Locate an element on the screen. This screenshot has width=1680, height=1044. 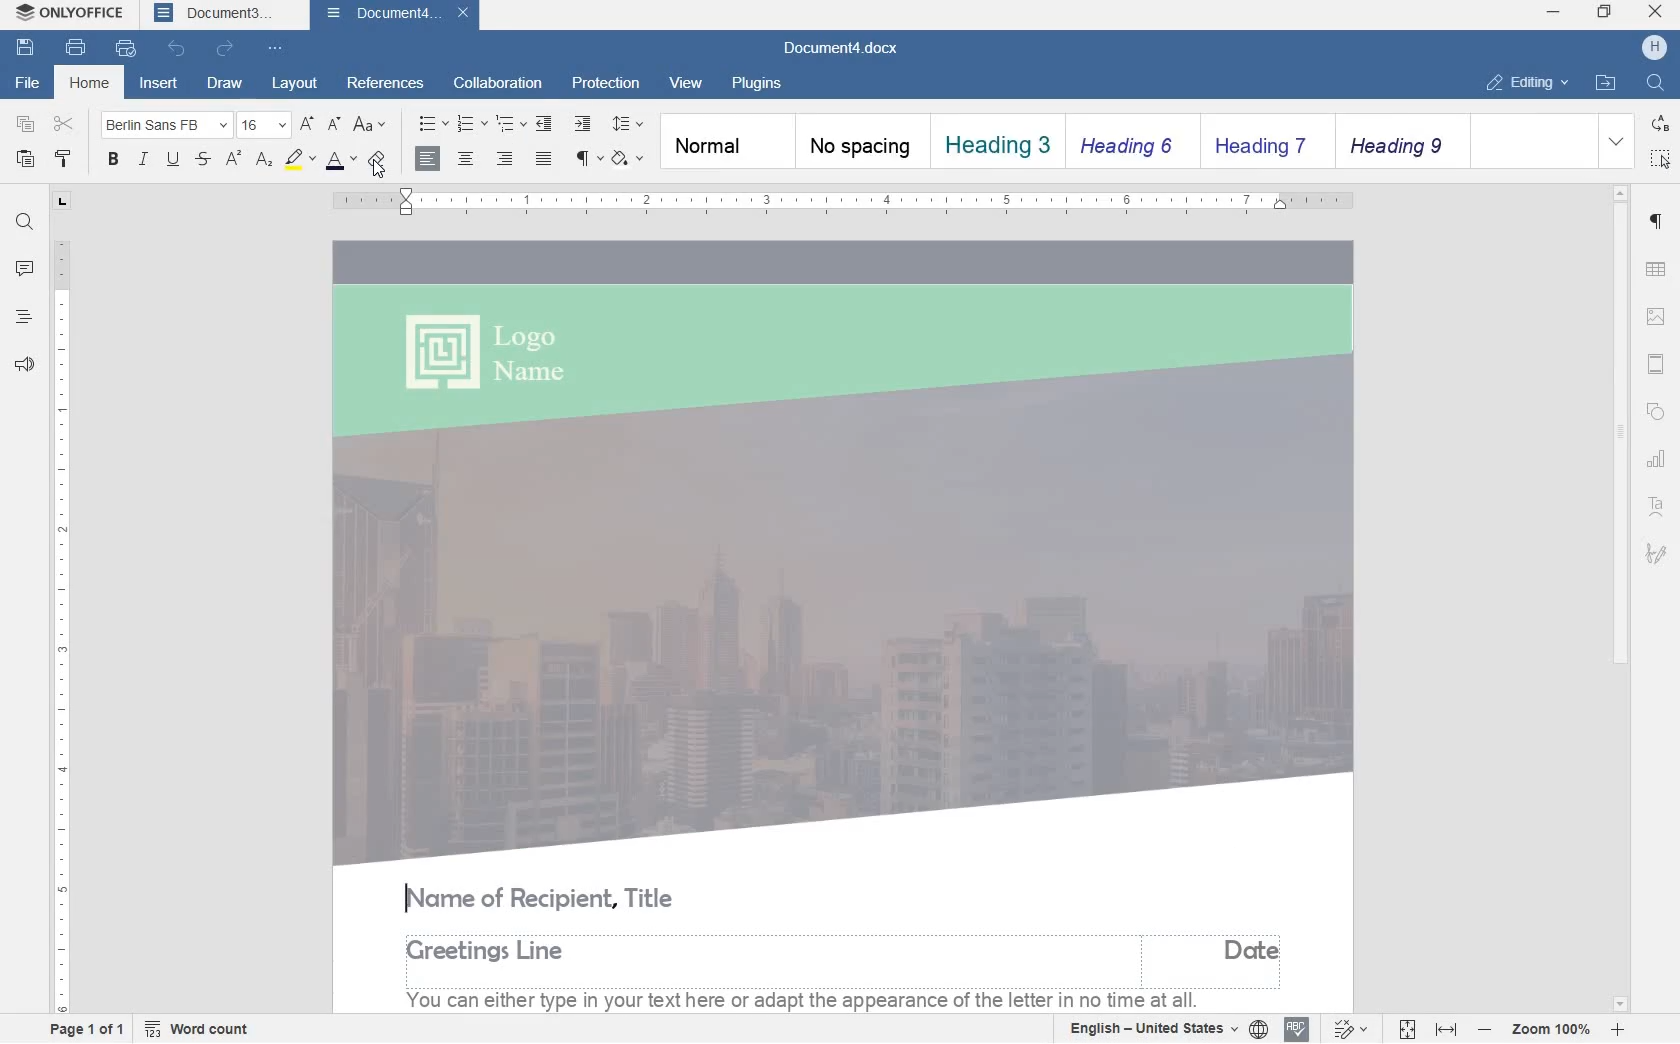
protection is located at coordinates (607, 82).